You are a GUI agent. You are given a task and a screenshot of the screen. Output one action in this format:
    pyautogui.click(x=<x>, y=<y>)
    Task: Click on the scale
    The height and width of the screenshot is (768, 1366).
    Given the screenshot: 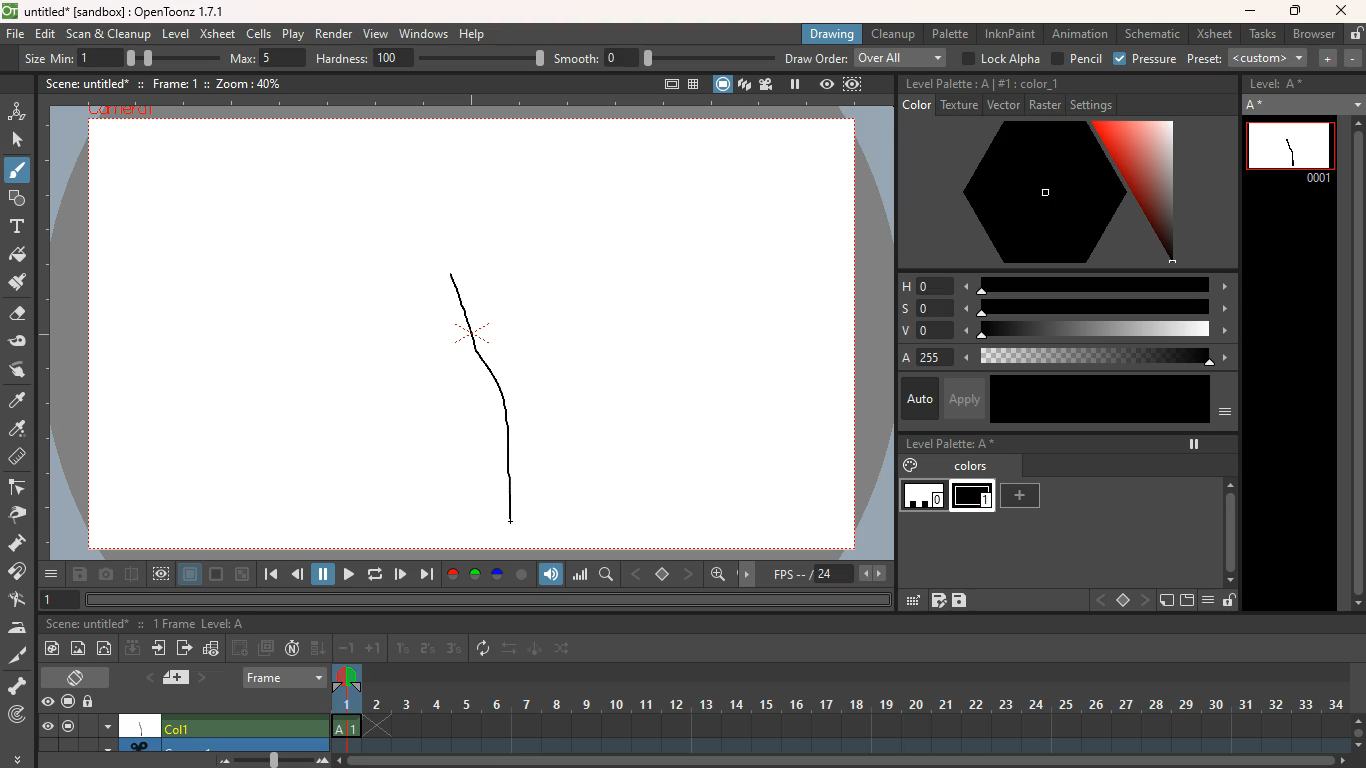 What is the action you would take?
    pyautogui.click(x=1103, y=357)
    